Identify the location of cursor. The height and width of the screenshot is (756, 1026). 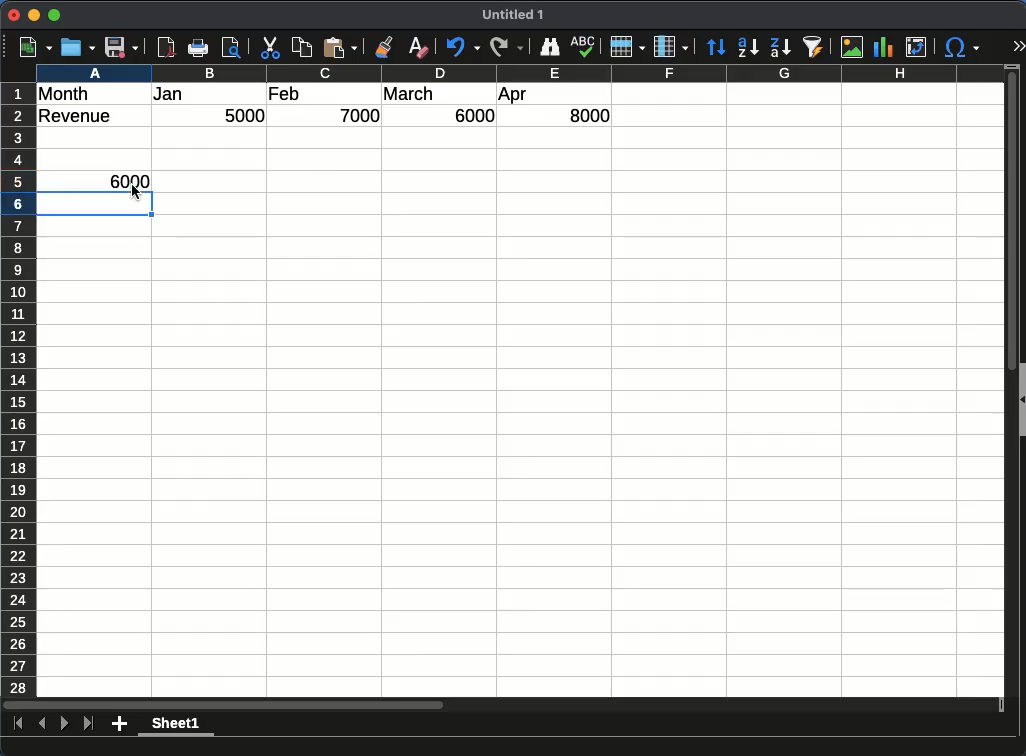
(137, 192).